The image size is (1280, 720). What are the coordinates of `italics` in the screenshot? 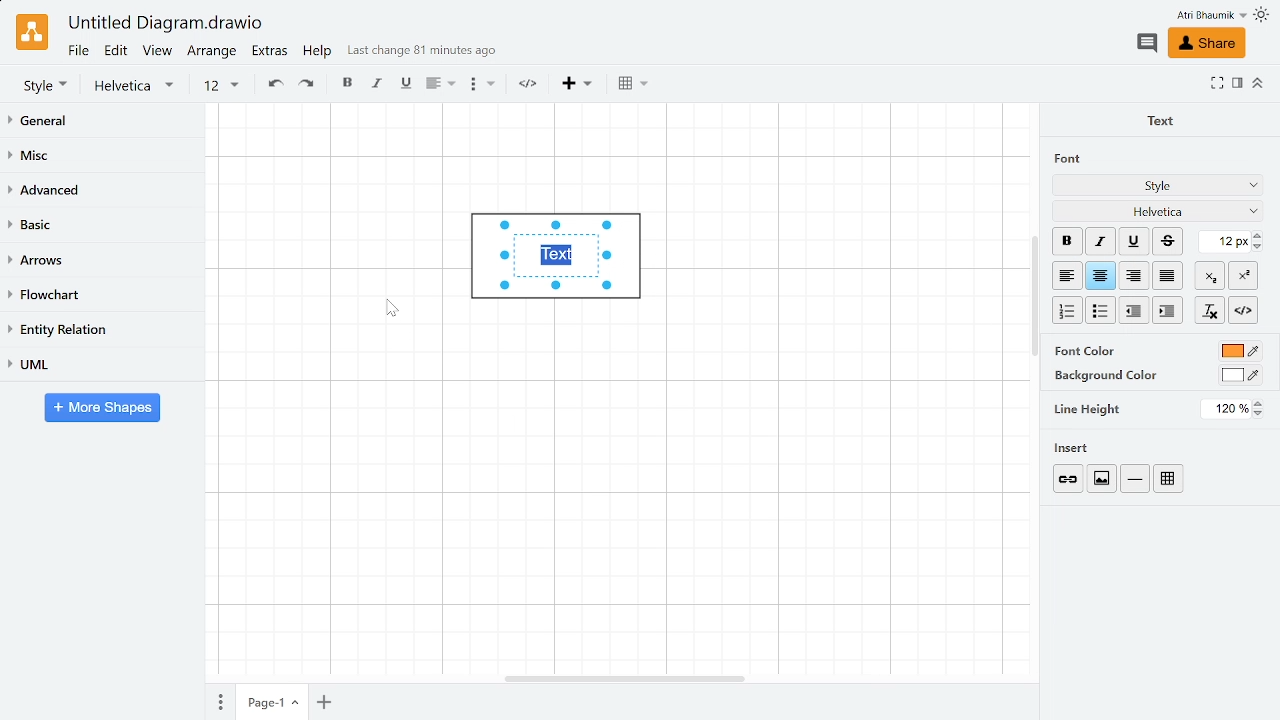 It's located at (378, 85).